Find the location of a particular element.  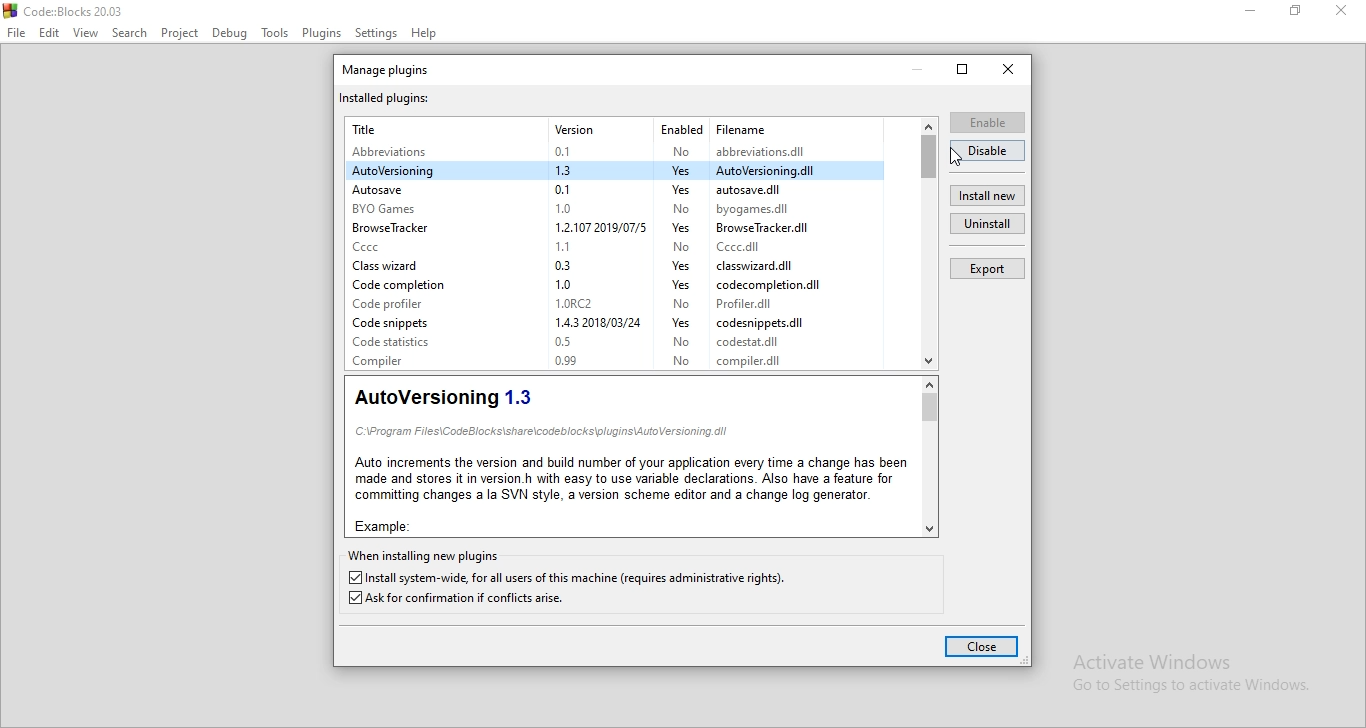

‘codecompletion.dil is located at coordinates (764, 285).